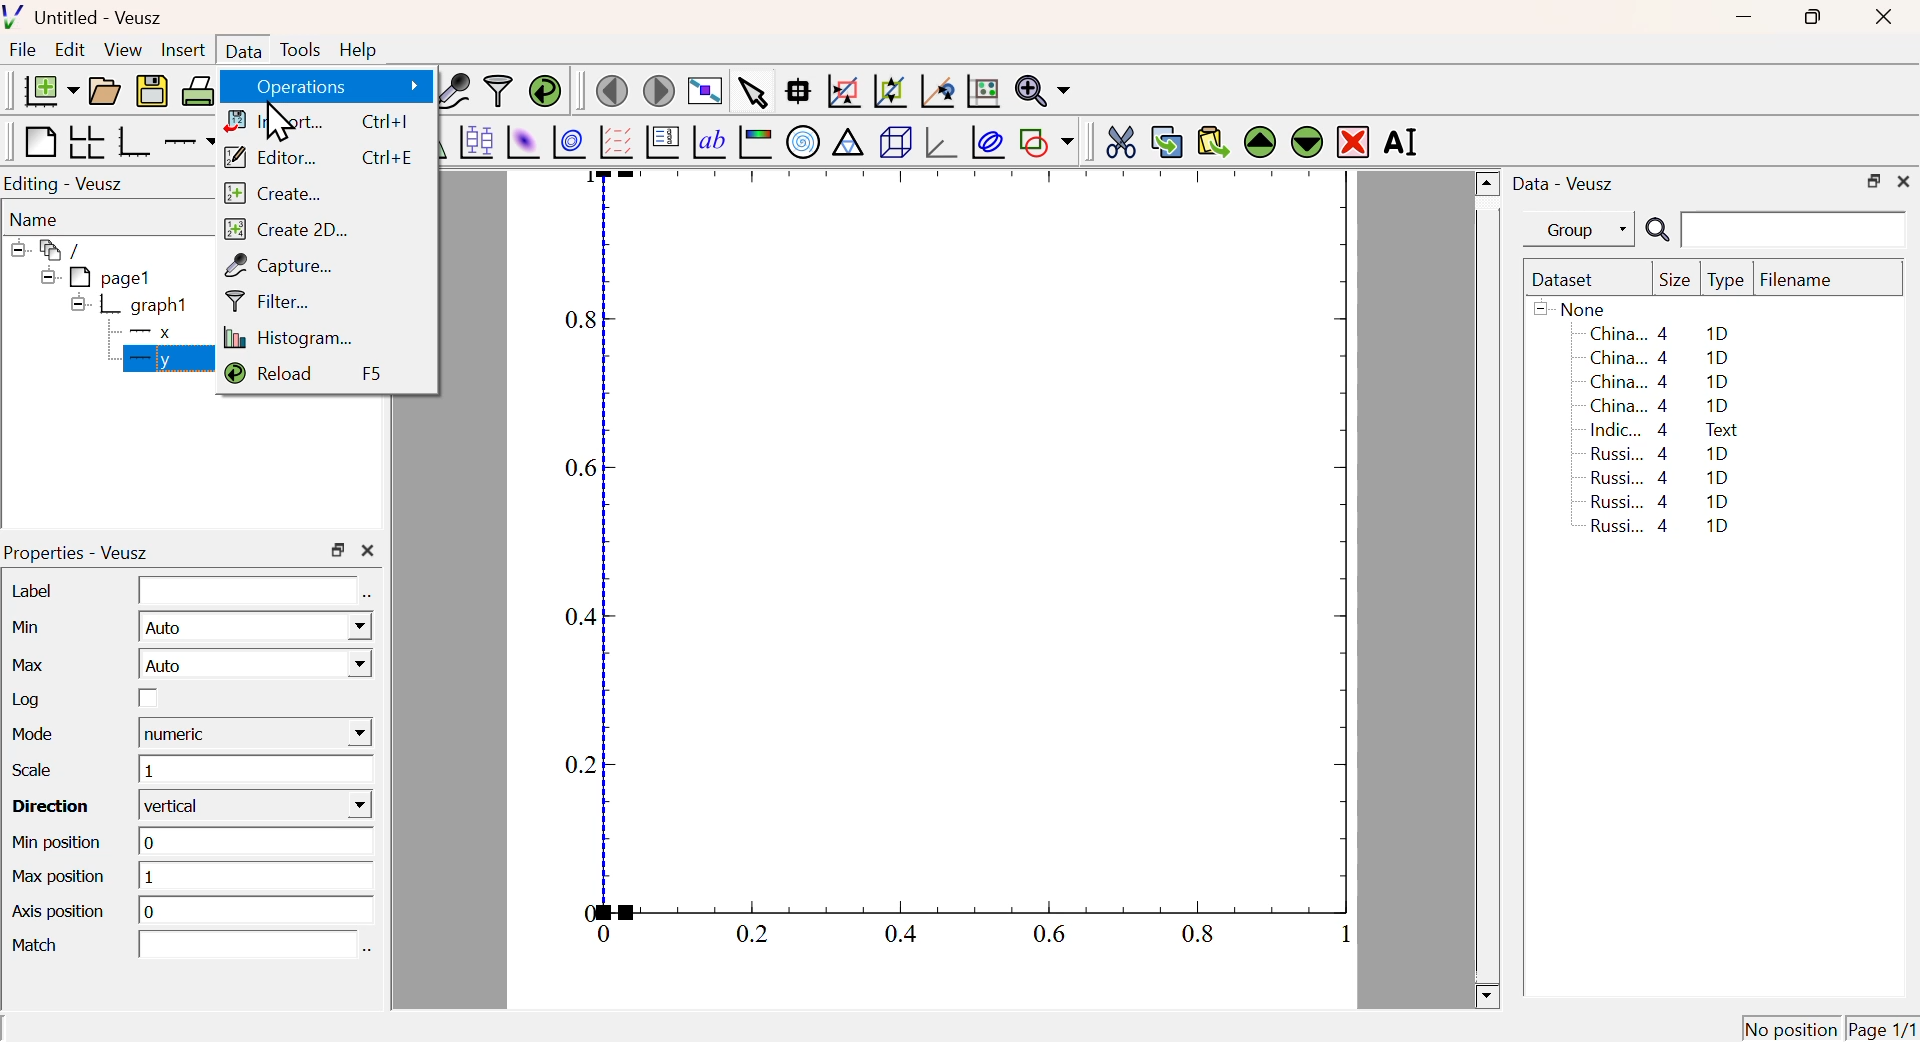 This screenshot has height=1042, width=1920. Describe the element at coordinates (889, 89) in the screenshot. I see `Zoom out graph axis` at that location.